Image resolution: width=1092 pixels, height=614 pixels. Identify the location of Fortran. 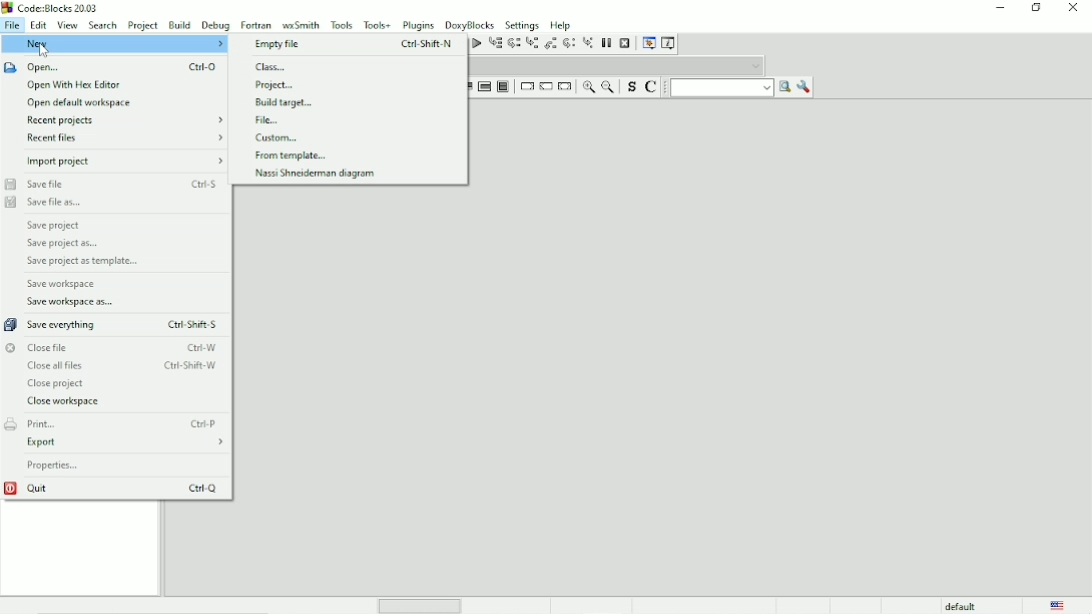
(256, 24).